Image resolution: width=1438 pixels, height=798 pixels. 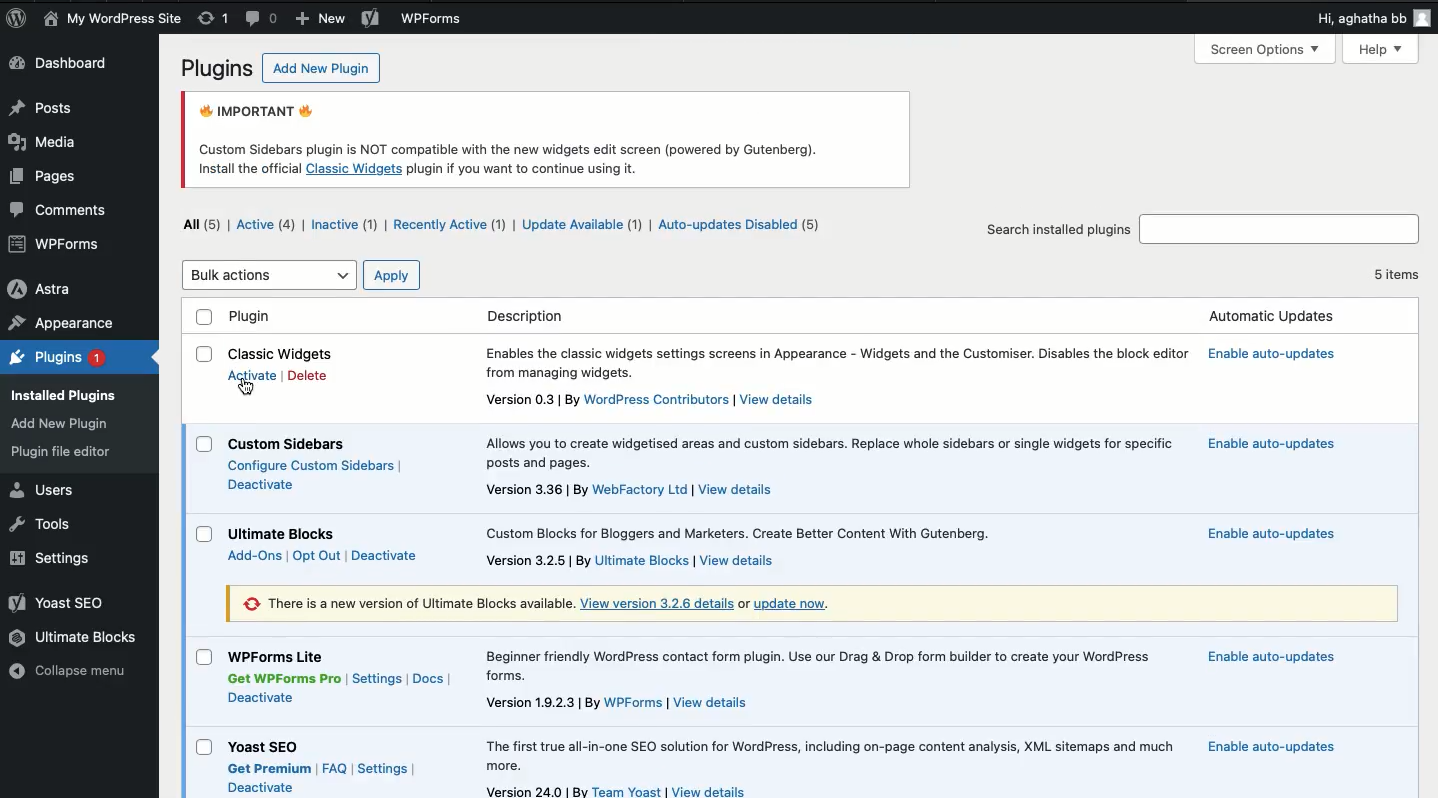 I want to click on Automatic updates, so click(x=1270, y=655).